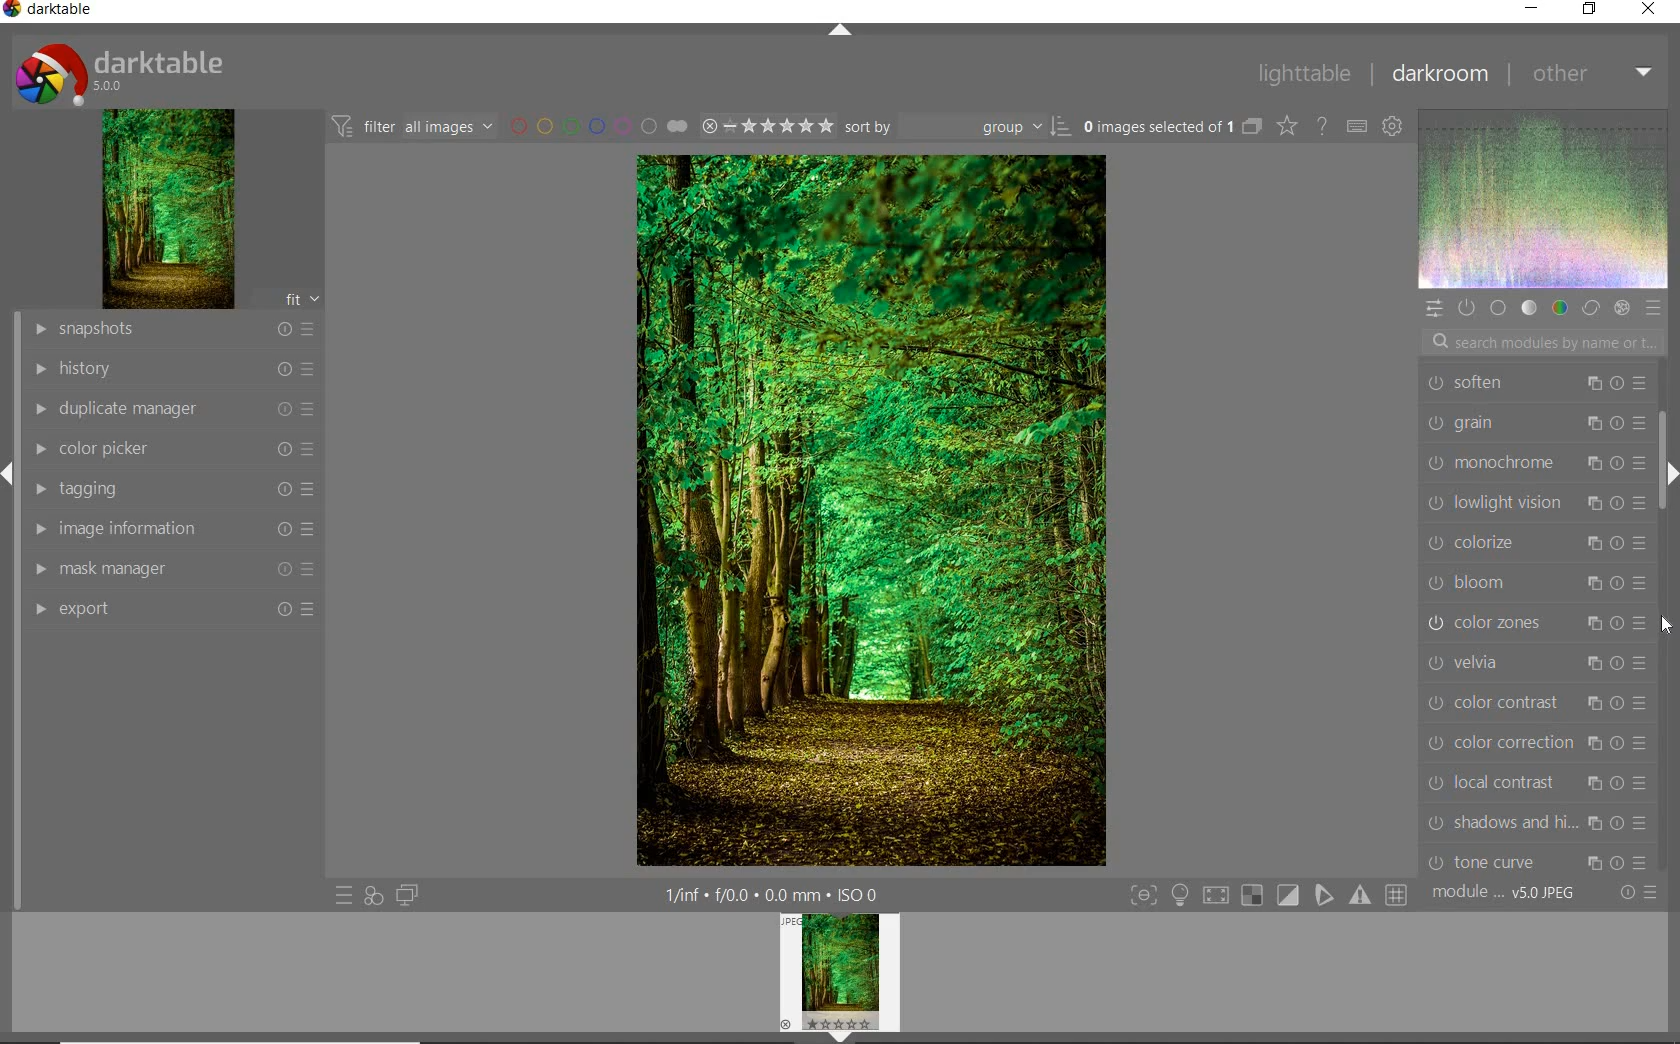 The height and width of the screenshot is (1044, 1680). I want to click on EFFECT, so click(1621, 307).